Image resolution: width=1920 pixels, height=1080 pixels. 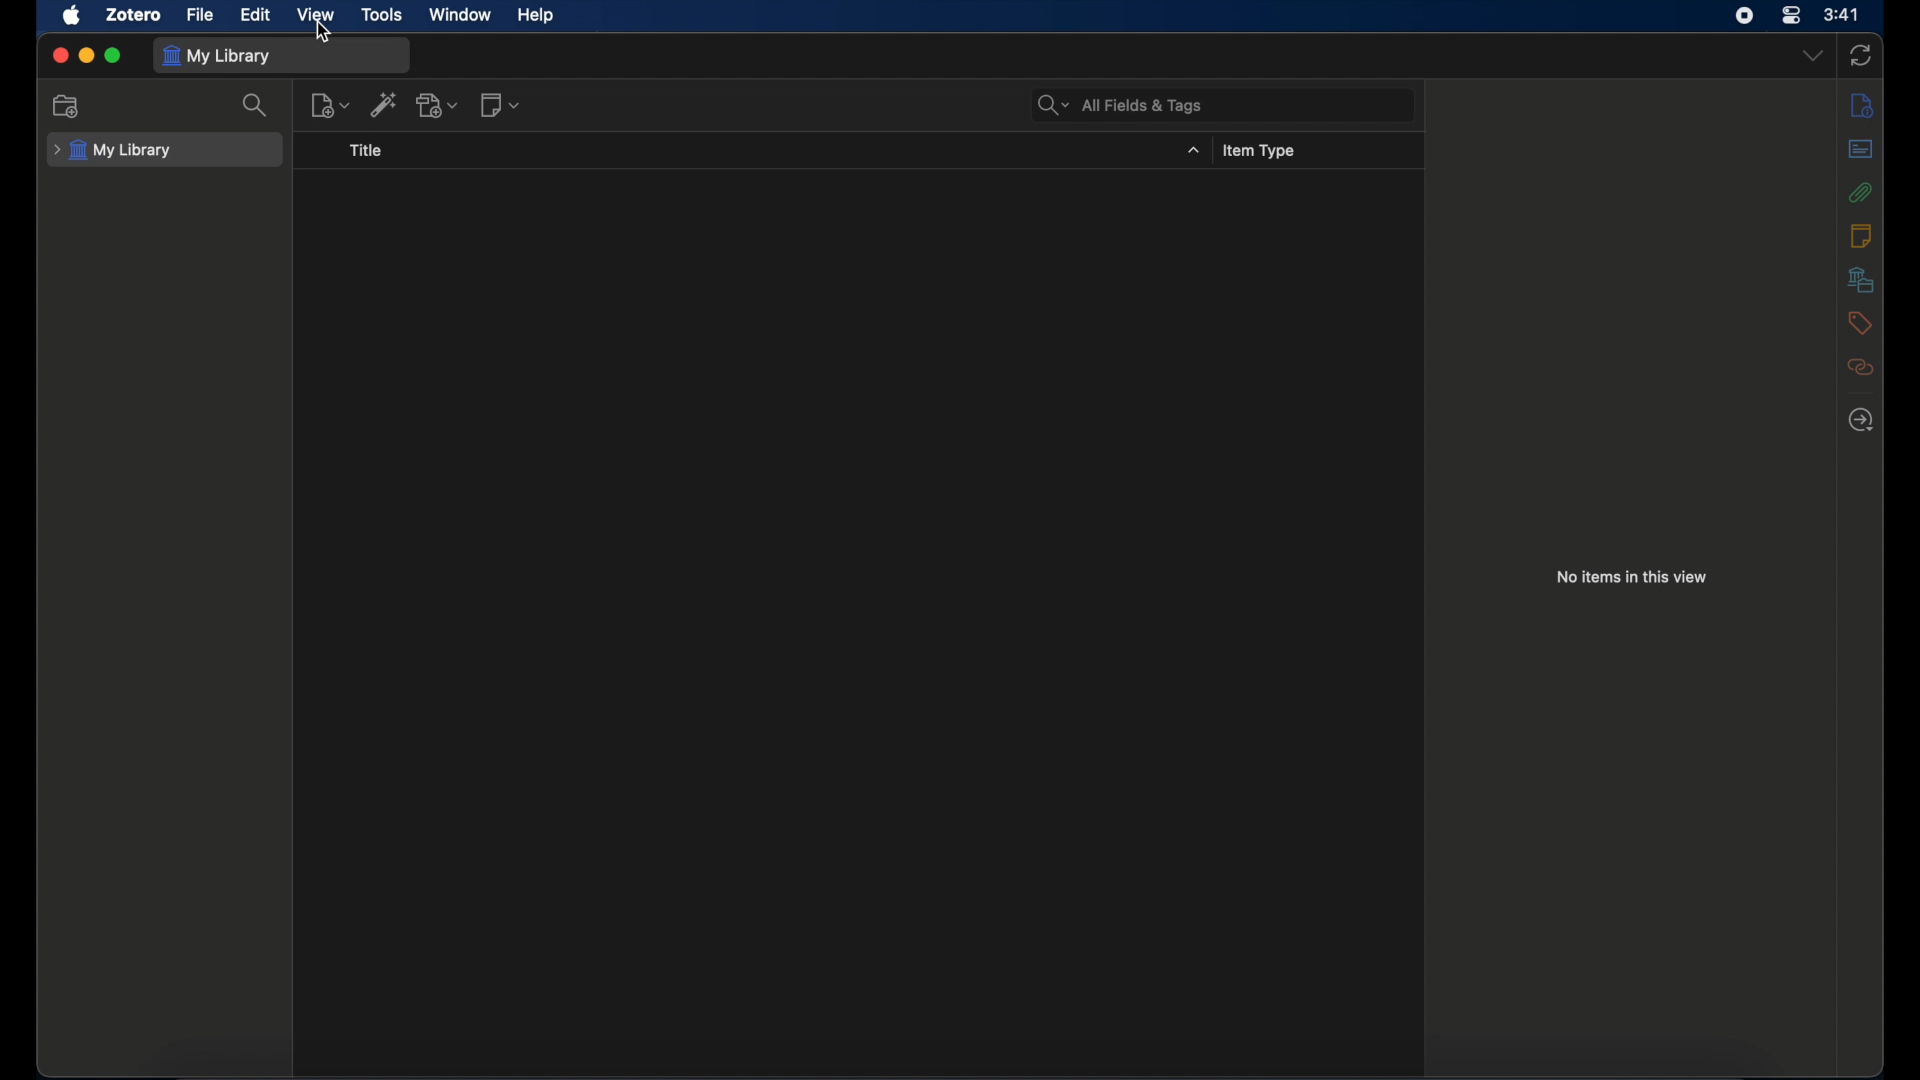 I want to click on notes, so click(x=1861, y=236).